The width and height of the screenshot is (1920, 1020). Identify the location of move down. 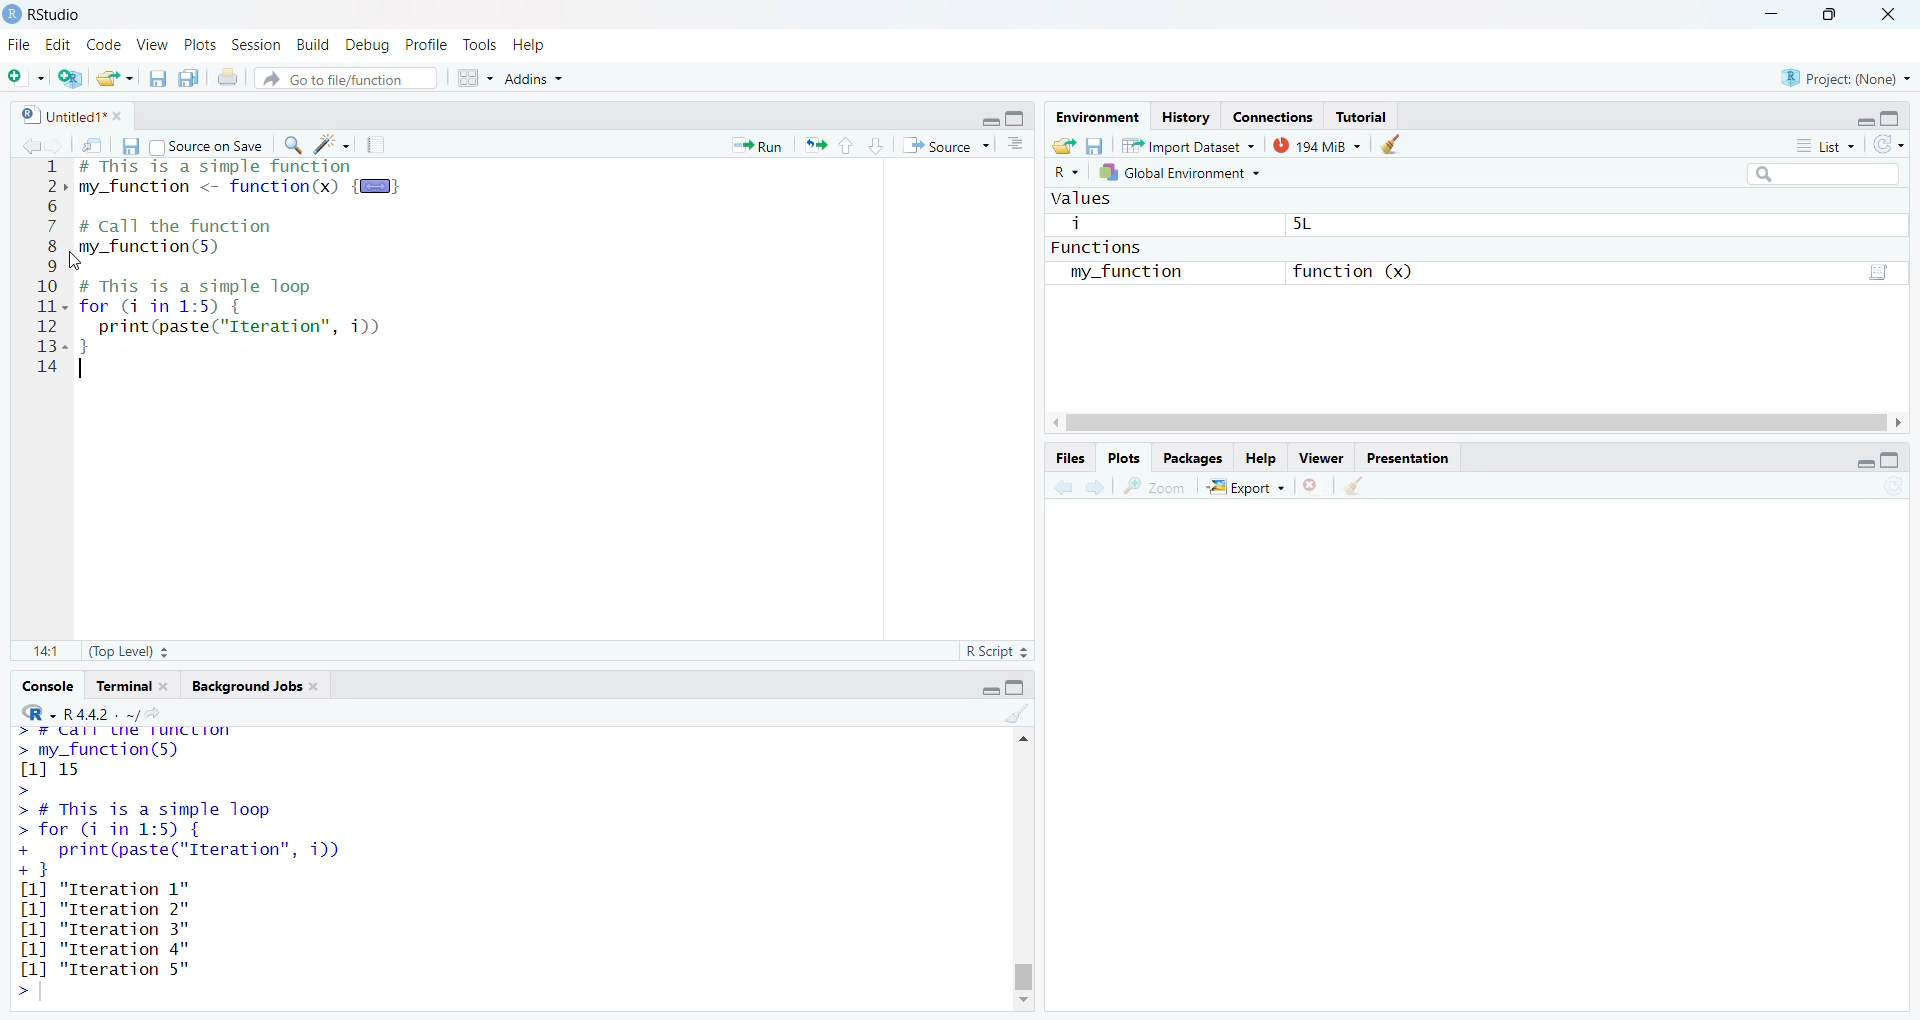
(1022, 1003).